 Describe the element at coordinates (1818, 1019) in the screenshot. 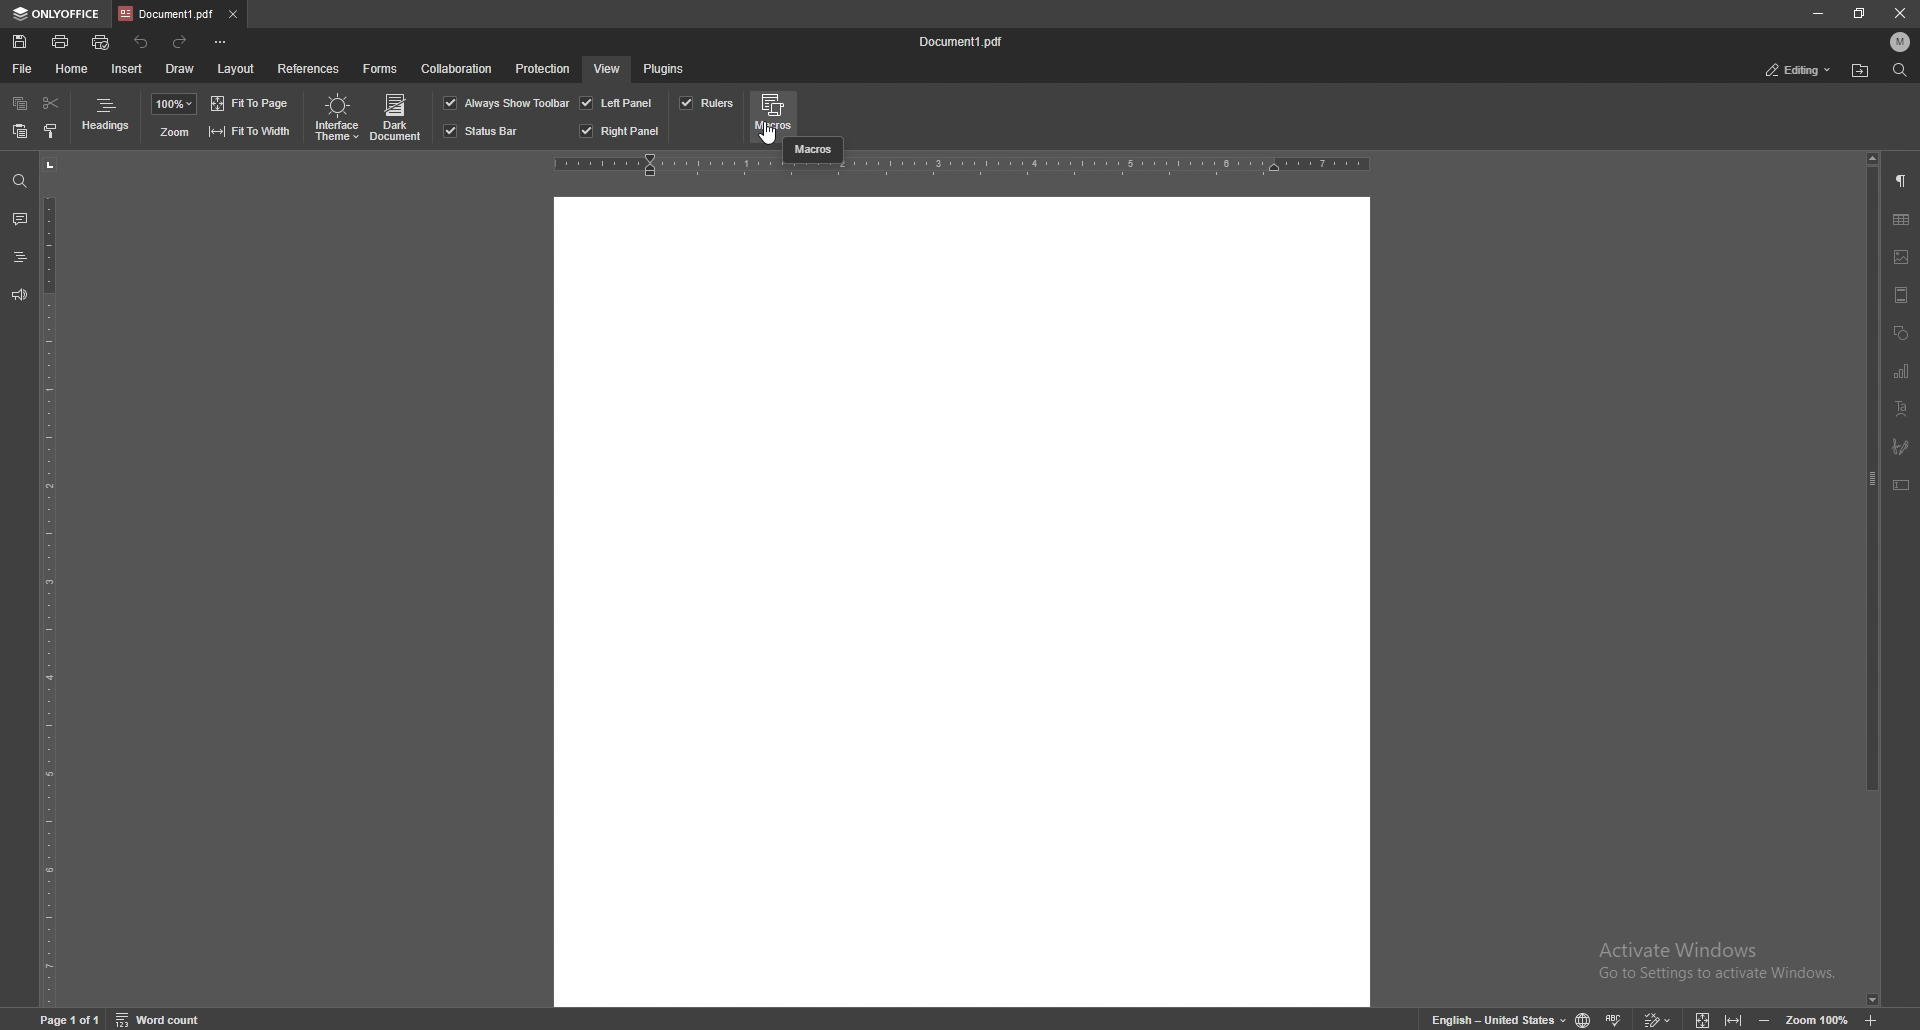

I see `zoom` at that location.